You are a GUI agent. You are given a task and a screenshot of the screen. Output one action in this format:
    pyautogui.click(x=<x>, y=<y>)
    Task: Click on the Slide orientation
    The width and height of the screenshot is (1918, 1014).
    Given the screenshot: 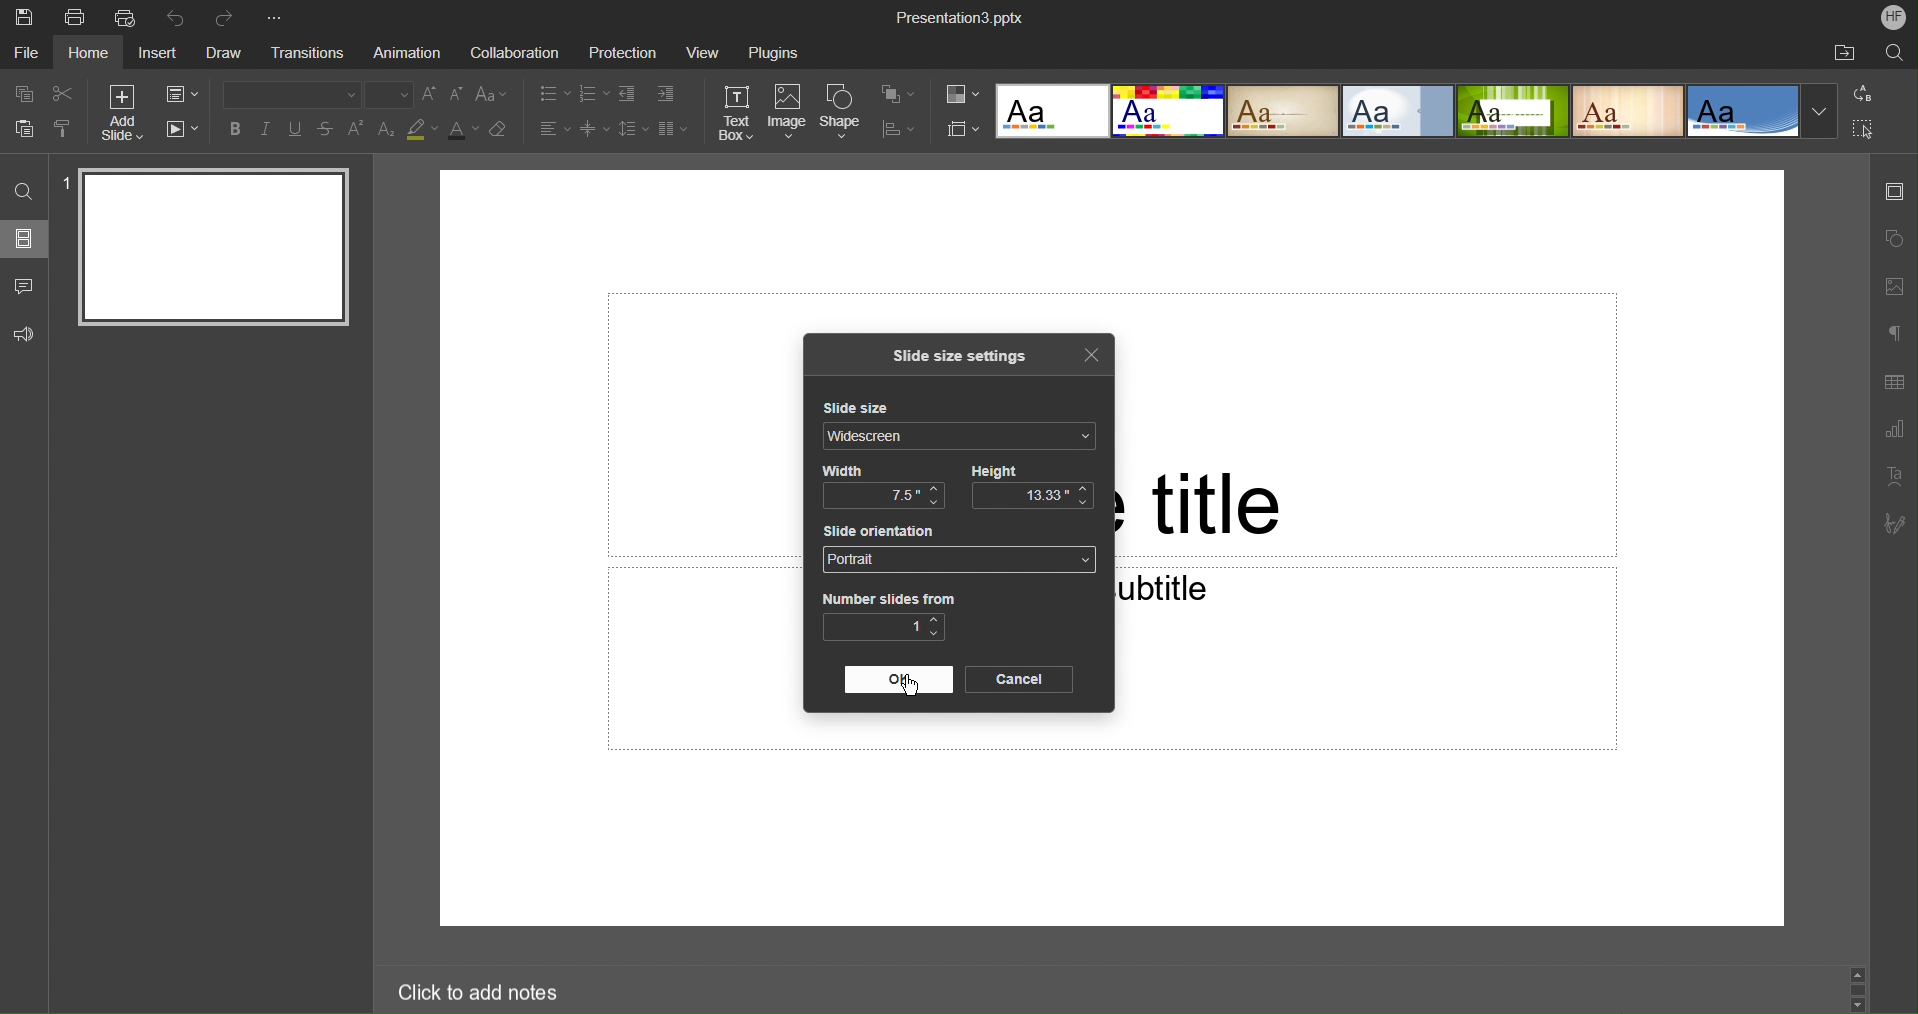 What is the action you would take?
    pyautogui.click(x=885, y=531)
    